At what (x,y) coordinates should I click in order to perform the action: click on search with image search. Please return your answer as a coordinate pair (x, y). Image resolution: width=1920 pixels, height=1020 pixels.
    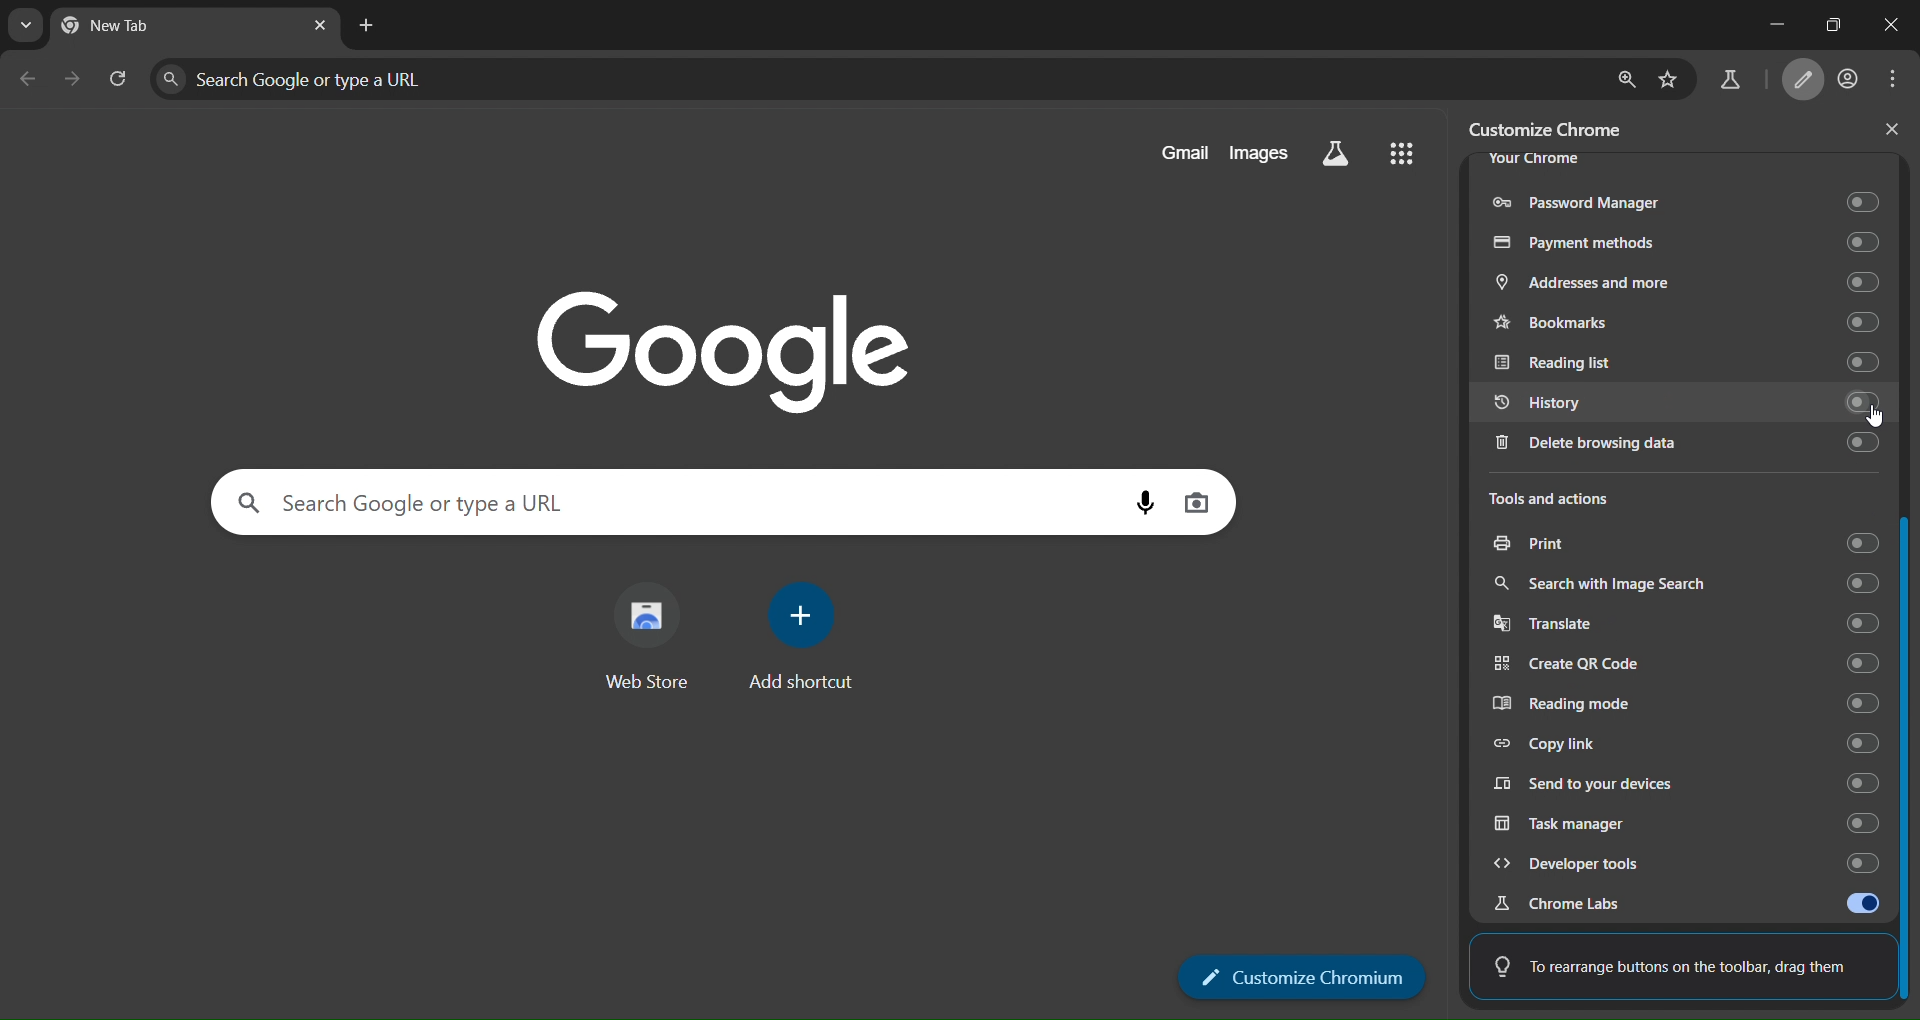
    Looking at the image, I should click on (1684, 584).